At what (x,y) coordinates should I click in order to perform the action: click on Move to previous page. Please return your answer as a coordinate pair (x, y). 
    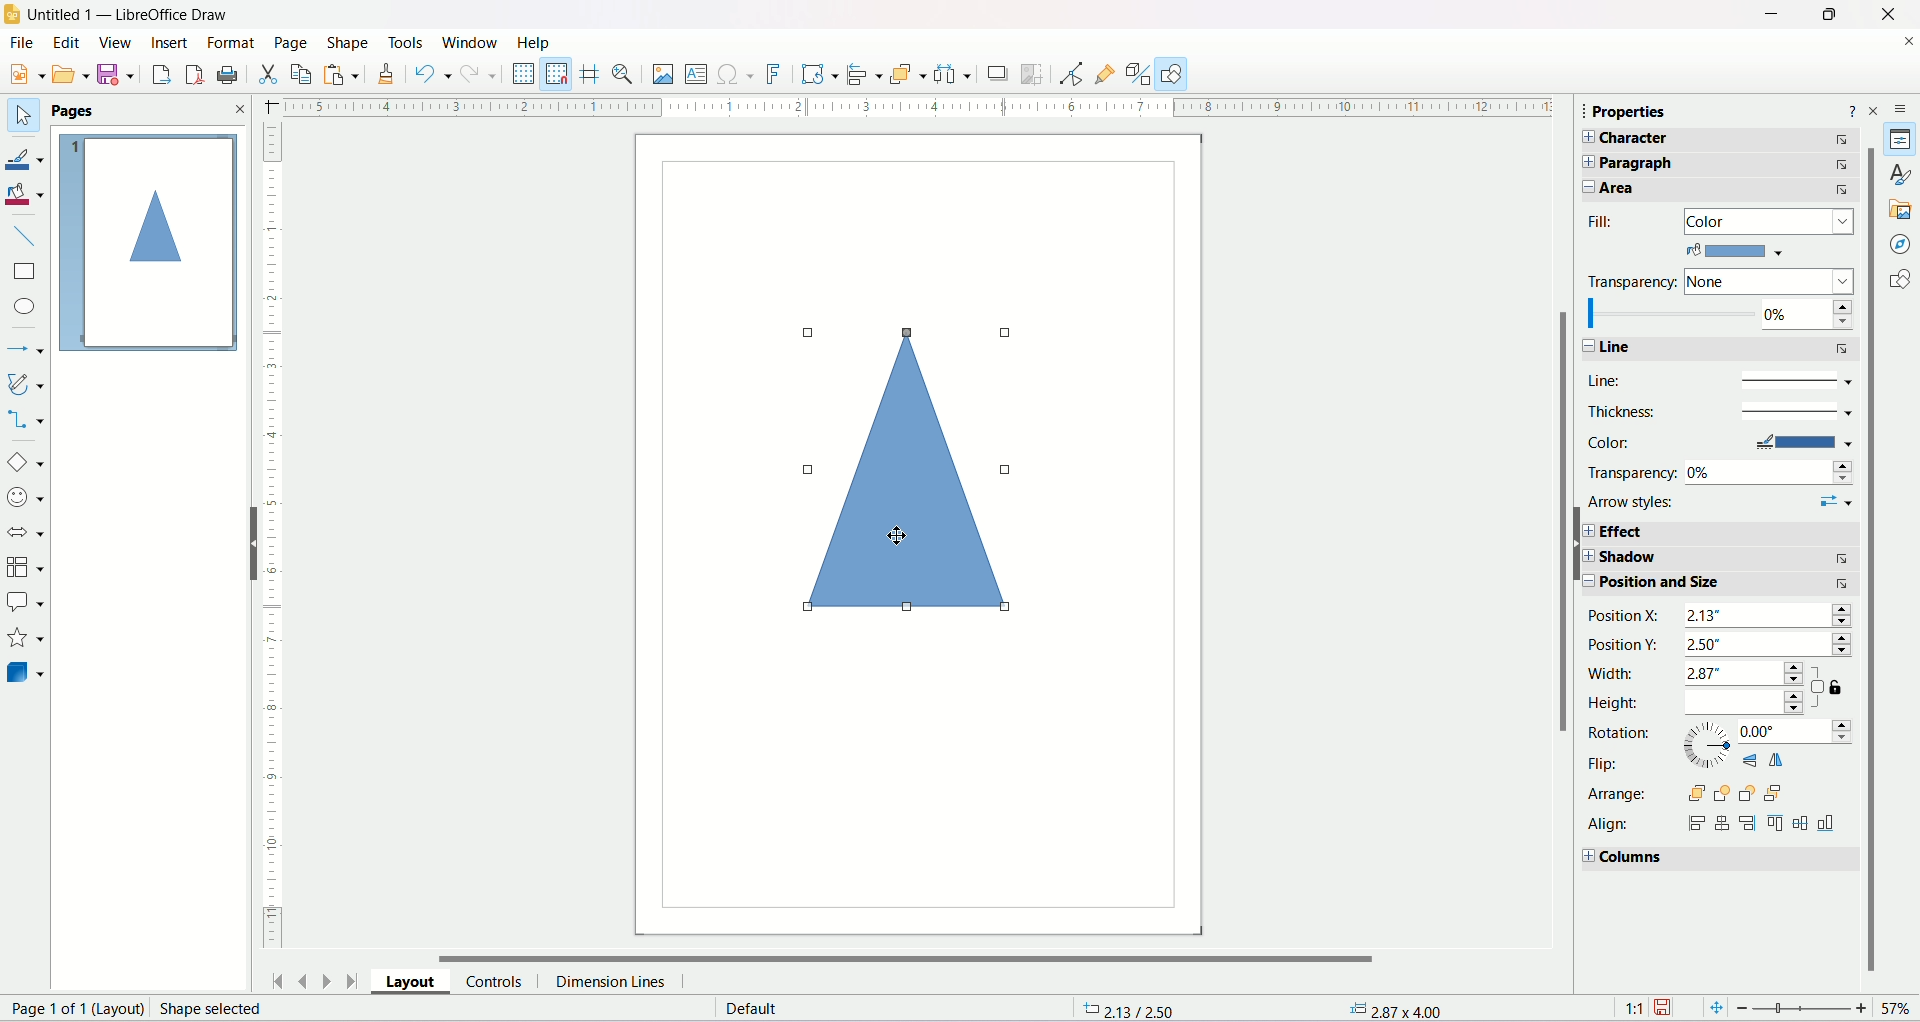
    Looking at the image, I should click on (300, 980).